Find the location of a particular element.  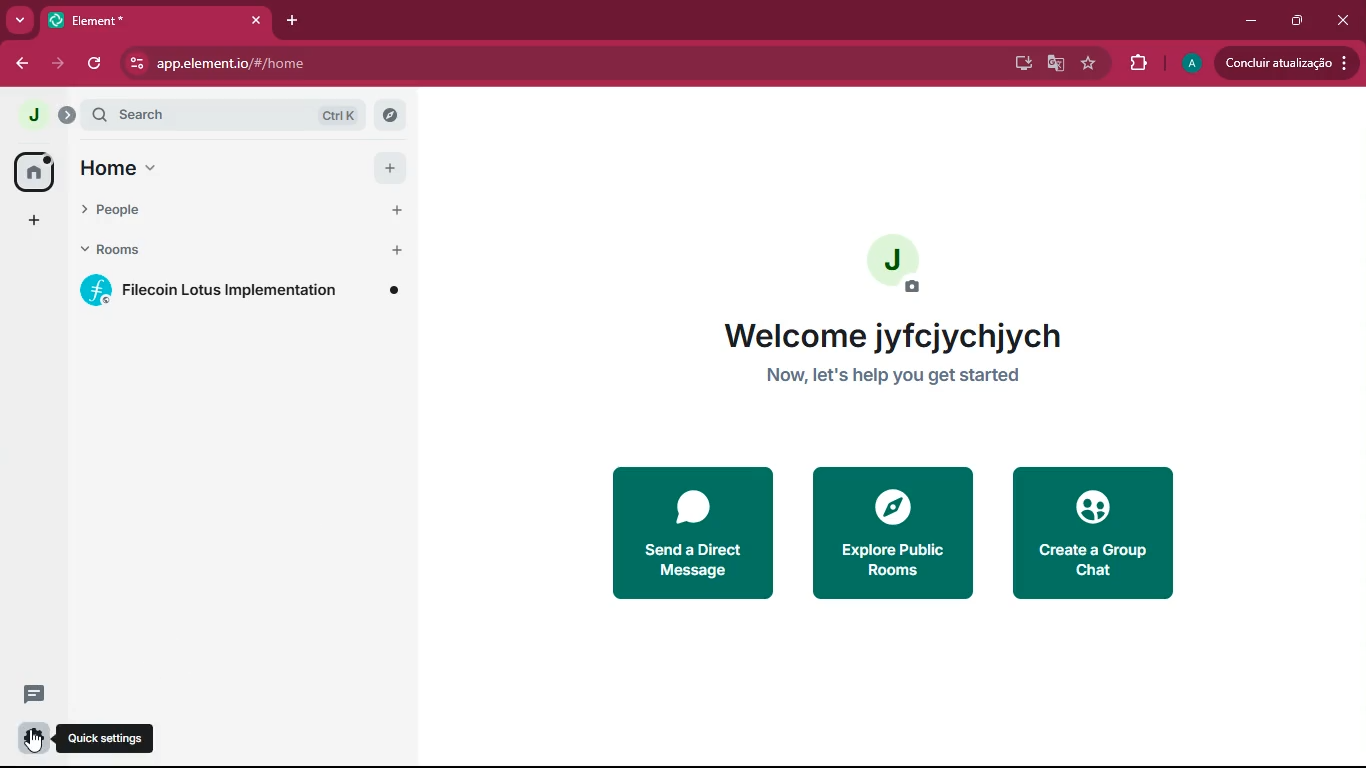

conversation is located at coordinates (32, 694).